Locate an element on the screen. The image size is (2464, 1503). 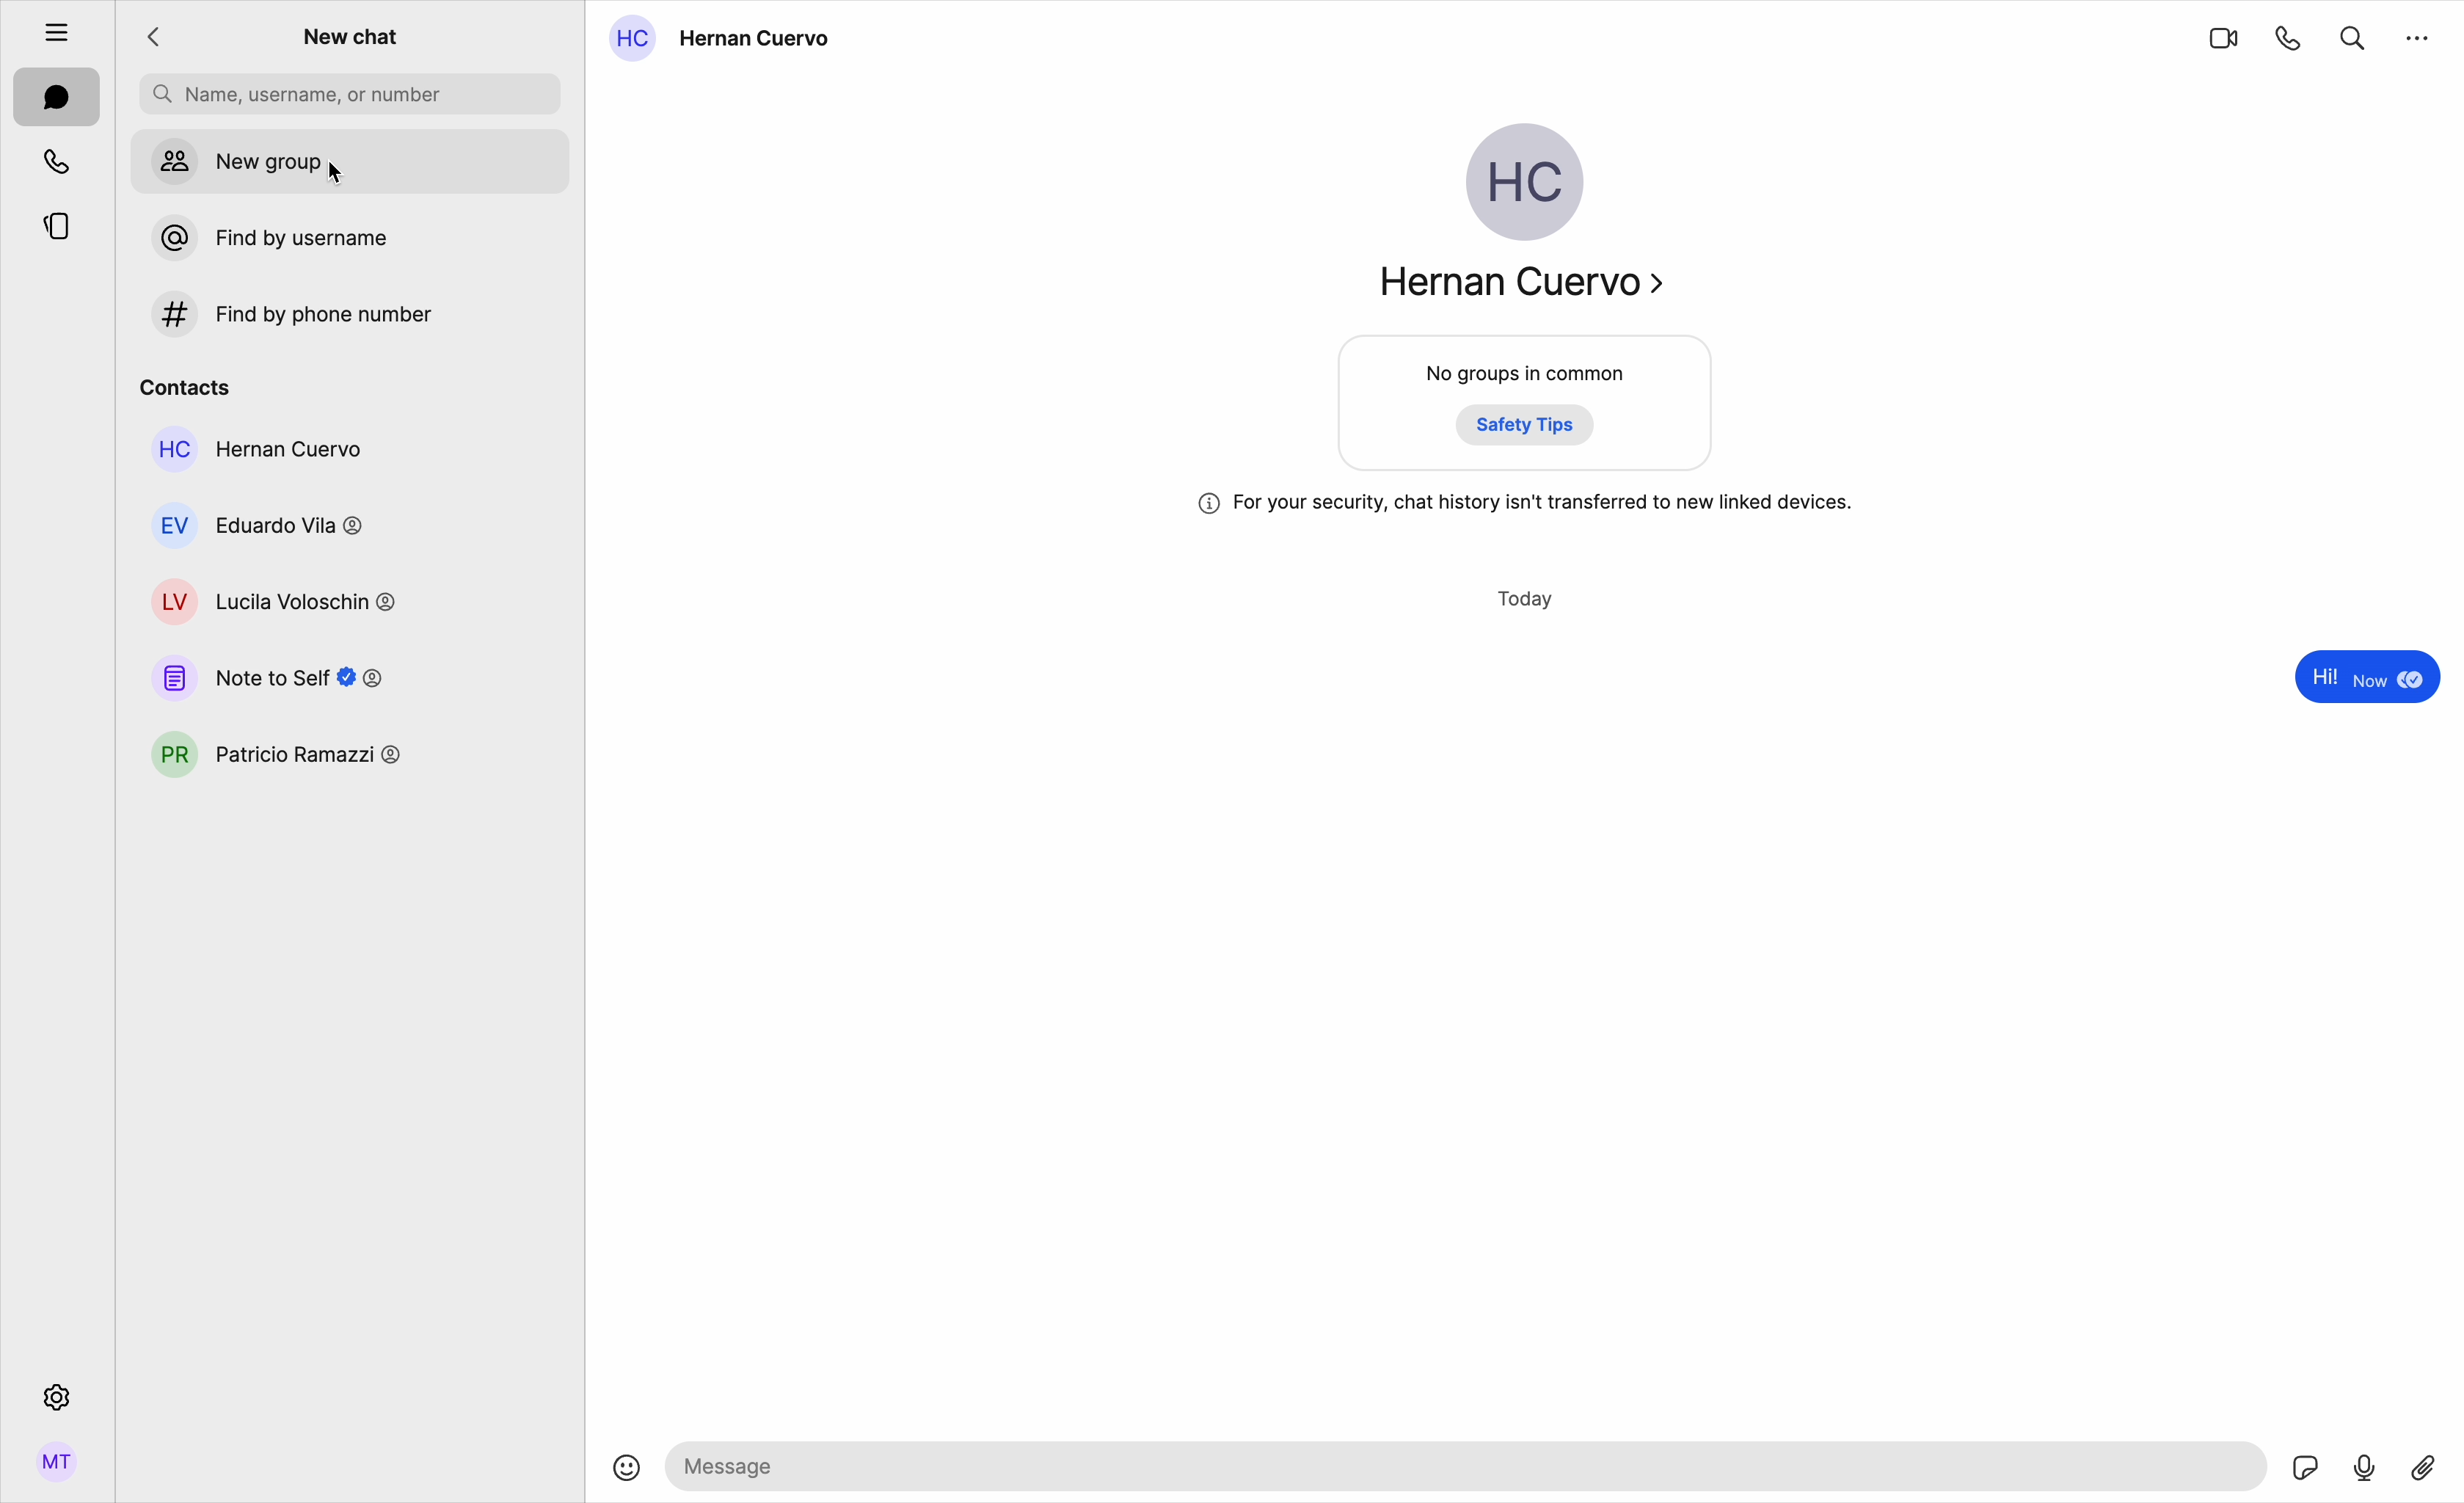
safety message is located at coordinates (1526, 504).